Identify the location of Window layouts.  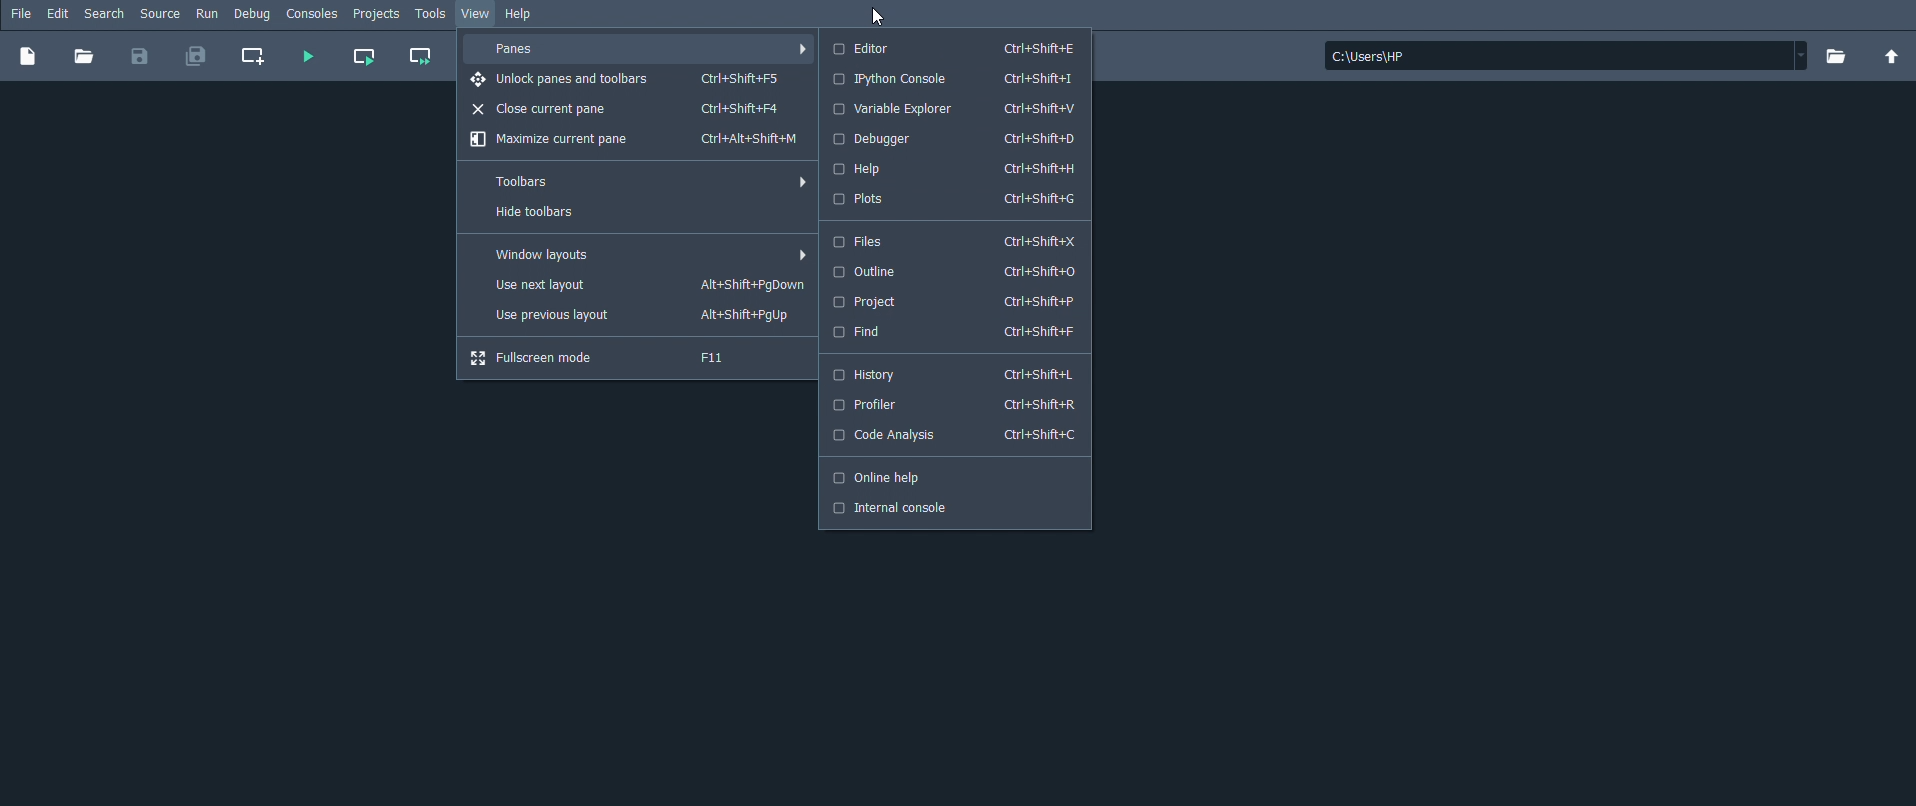
(638, 255).